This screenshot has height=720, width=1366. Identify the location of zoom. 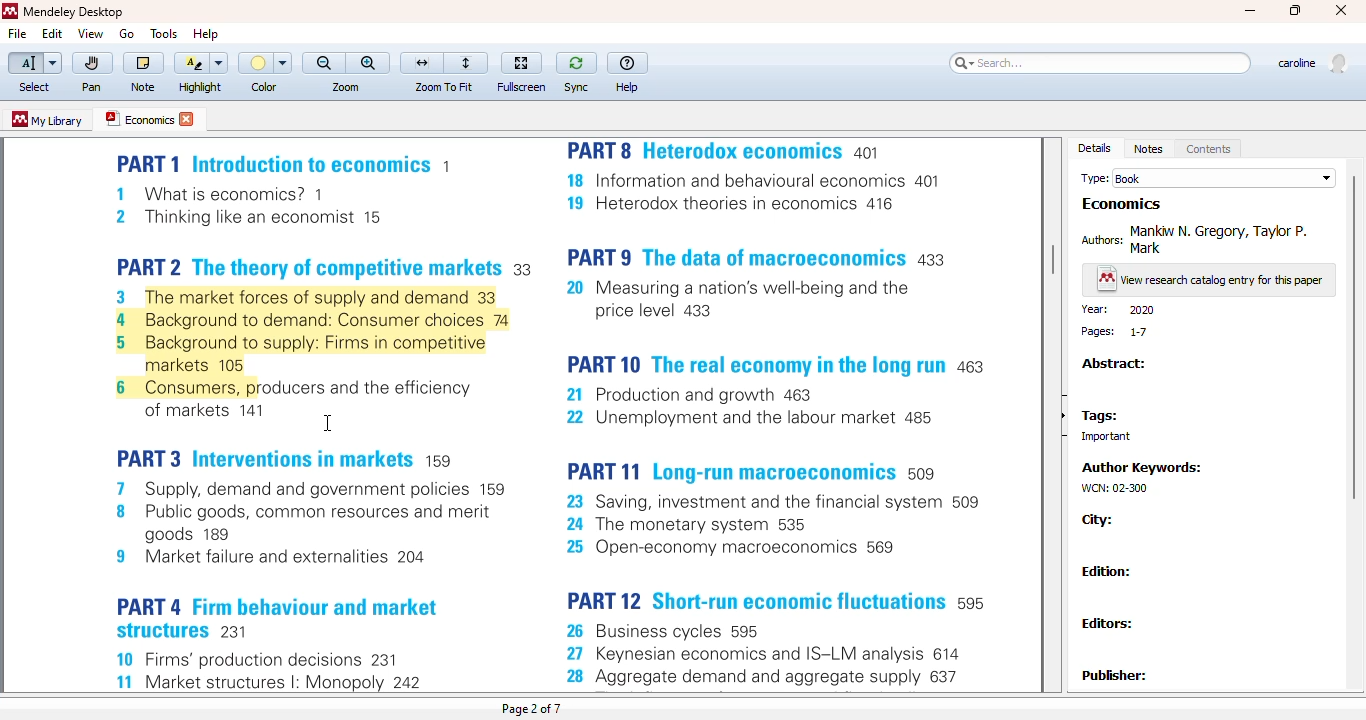
(346, 87).